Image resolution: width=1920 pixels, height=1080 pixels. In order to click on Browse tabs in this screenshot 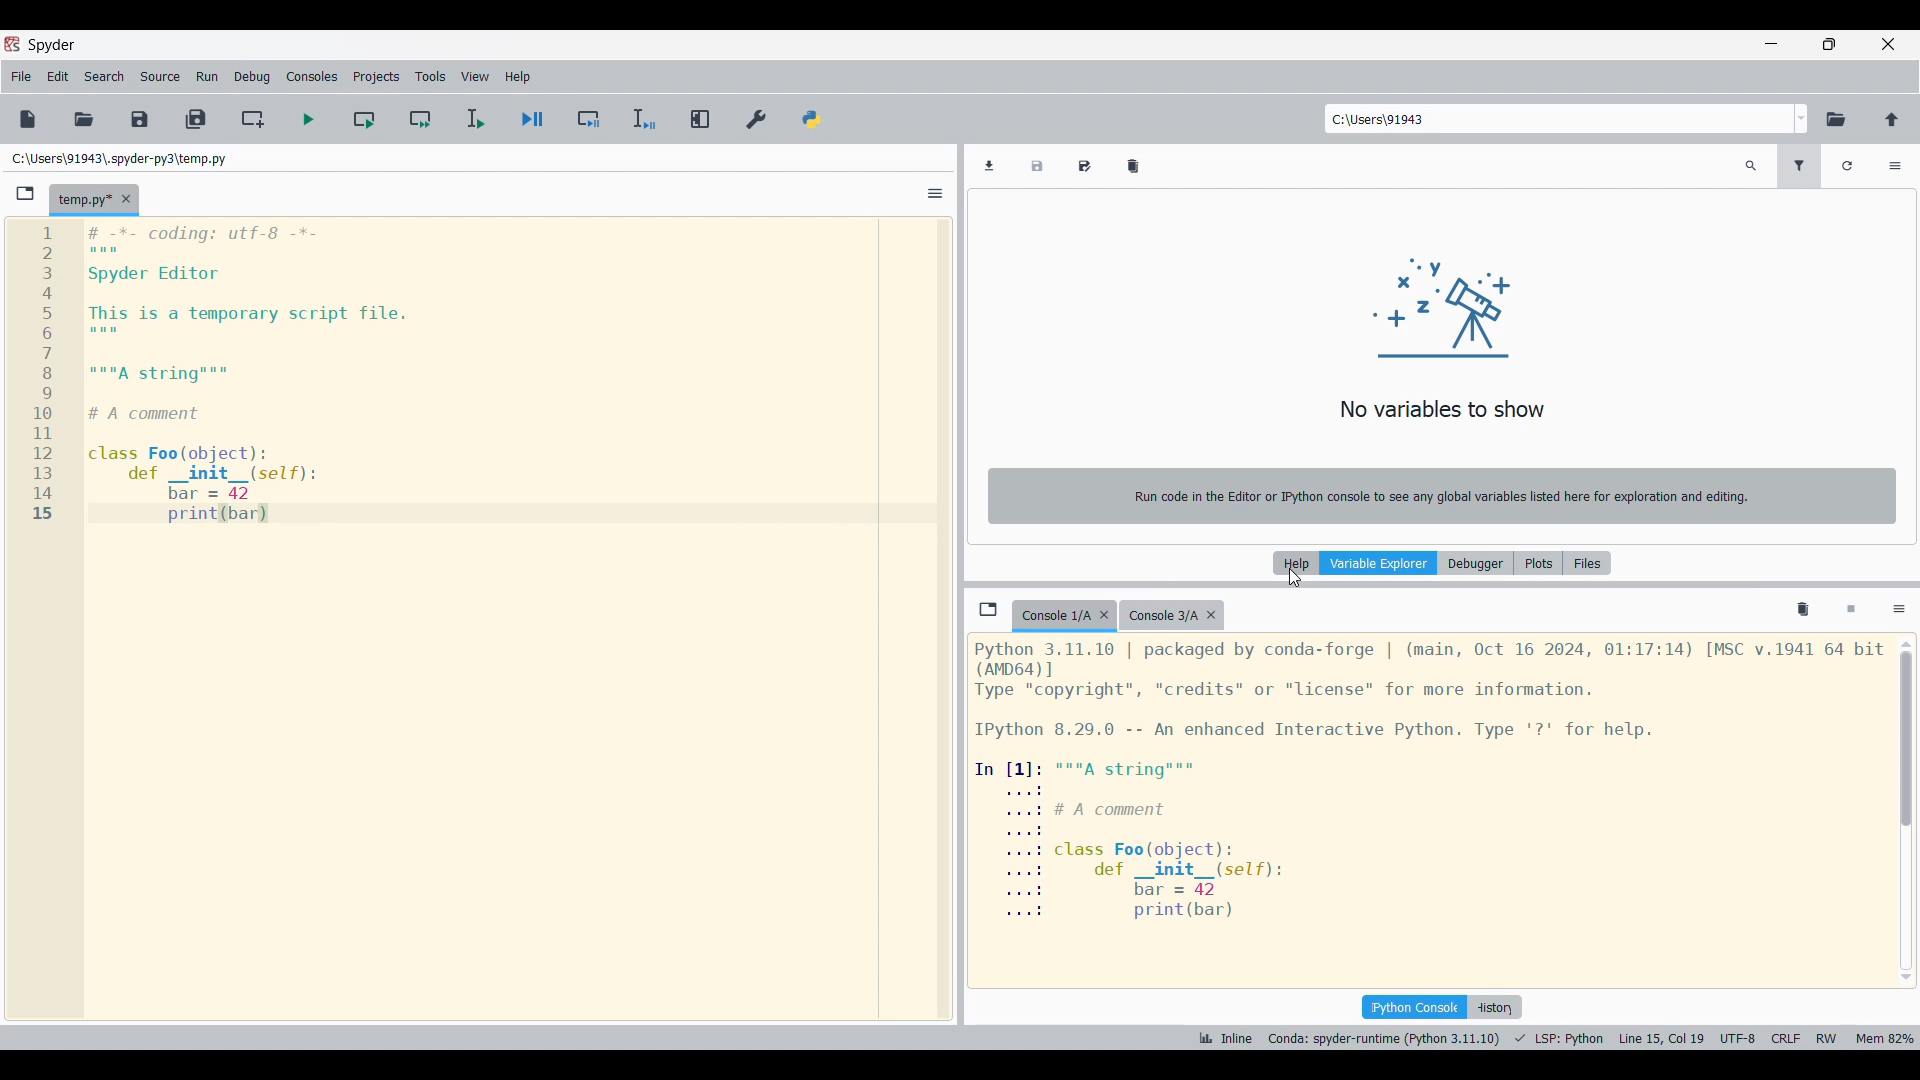, I will do `click(26, 194)`.